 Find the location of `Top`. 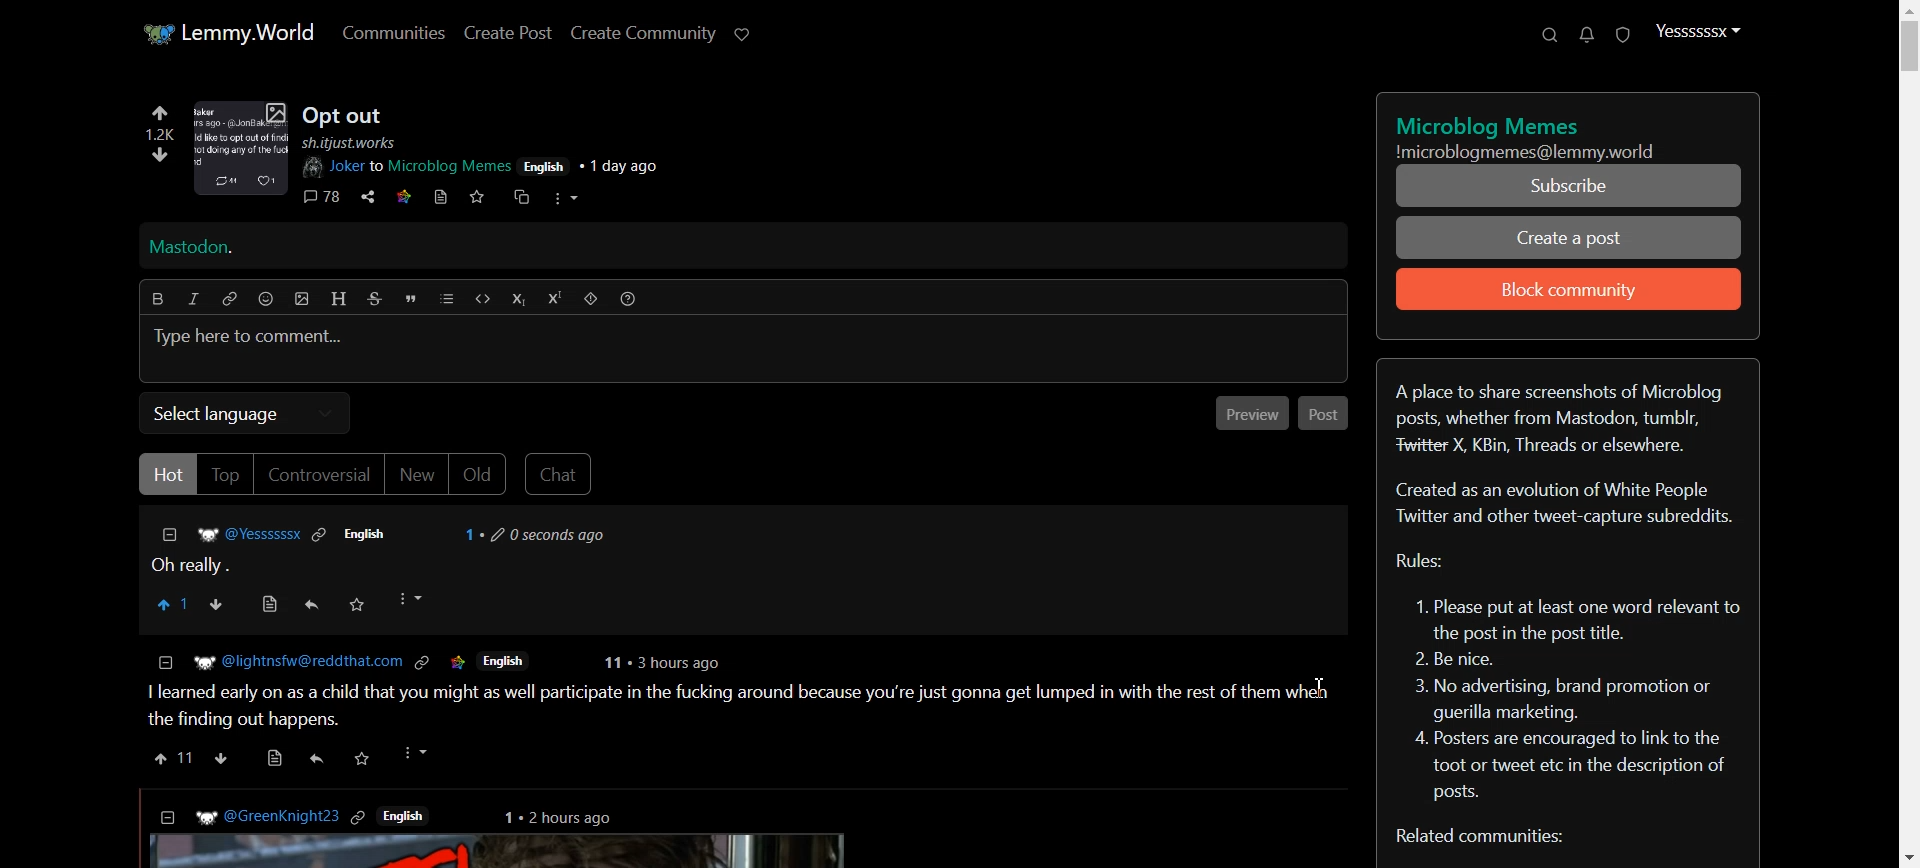

Top is located at coordinates (225, 475).